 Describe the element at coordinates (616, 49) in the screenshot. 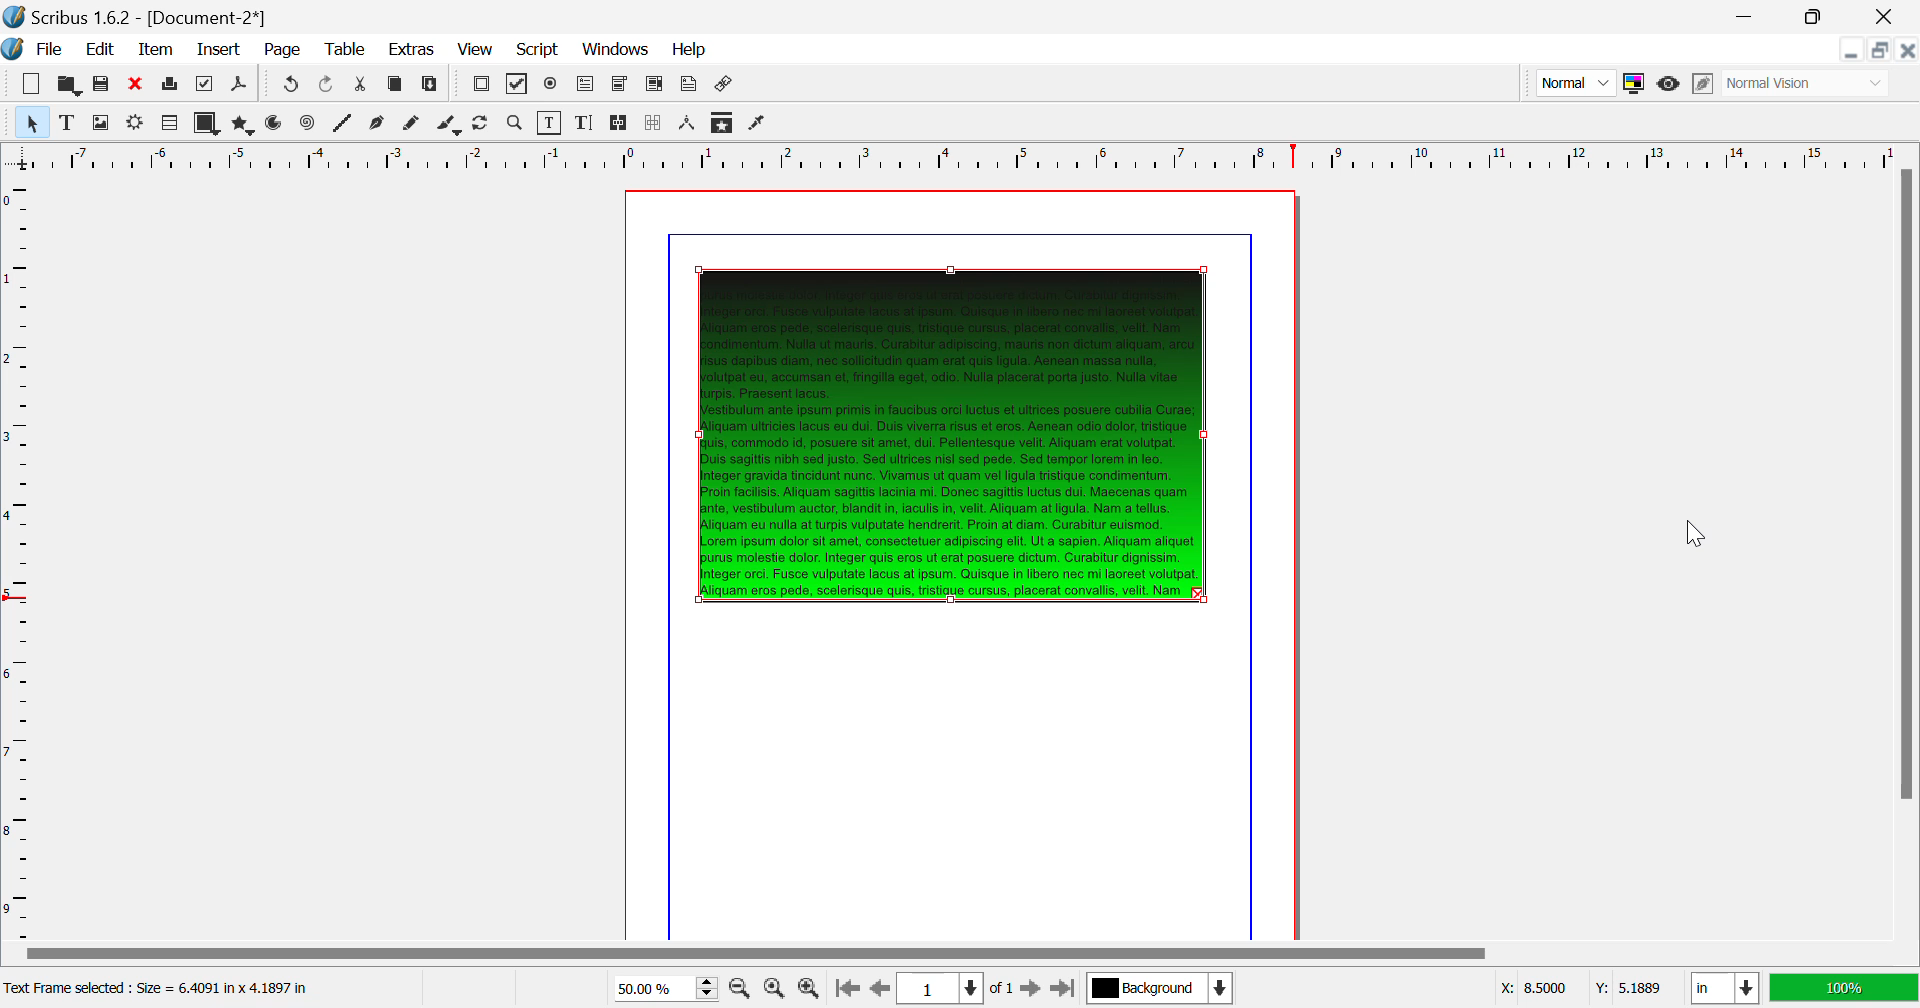

I see `Windows` at that location.